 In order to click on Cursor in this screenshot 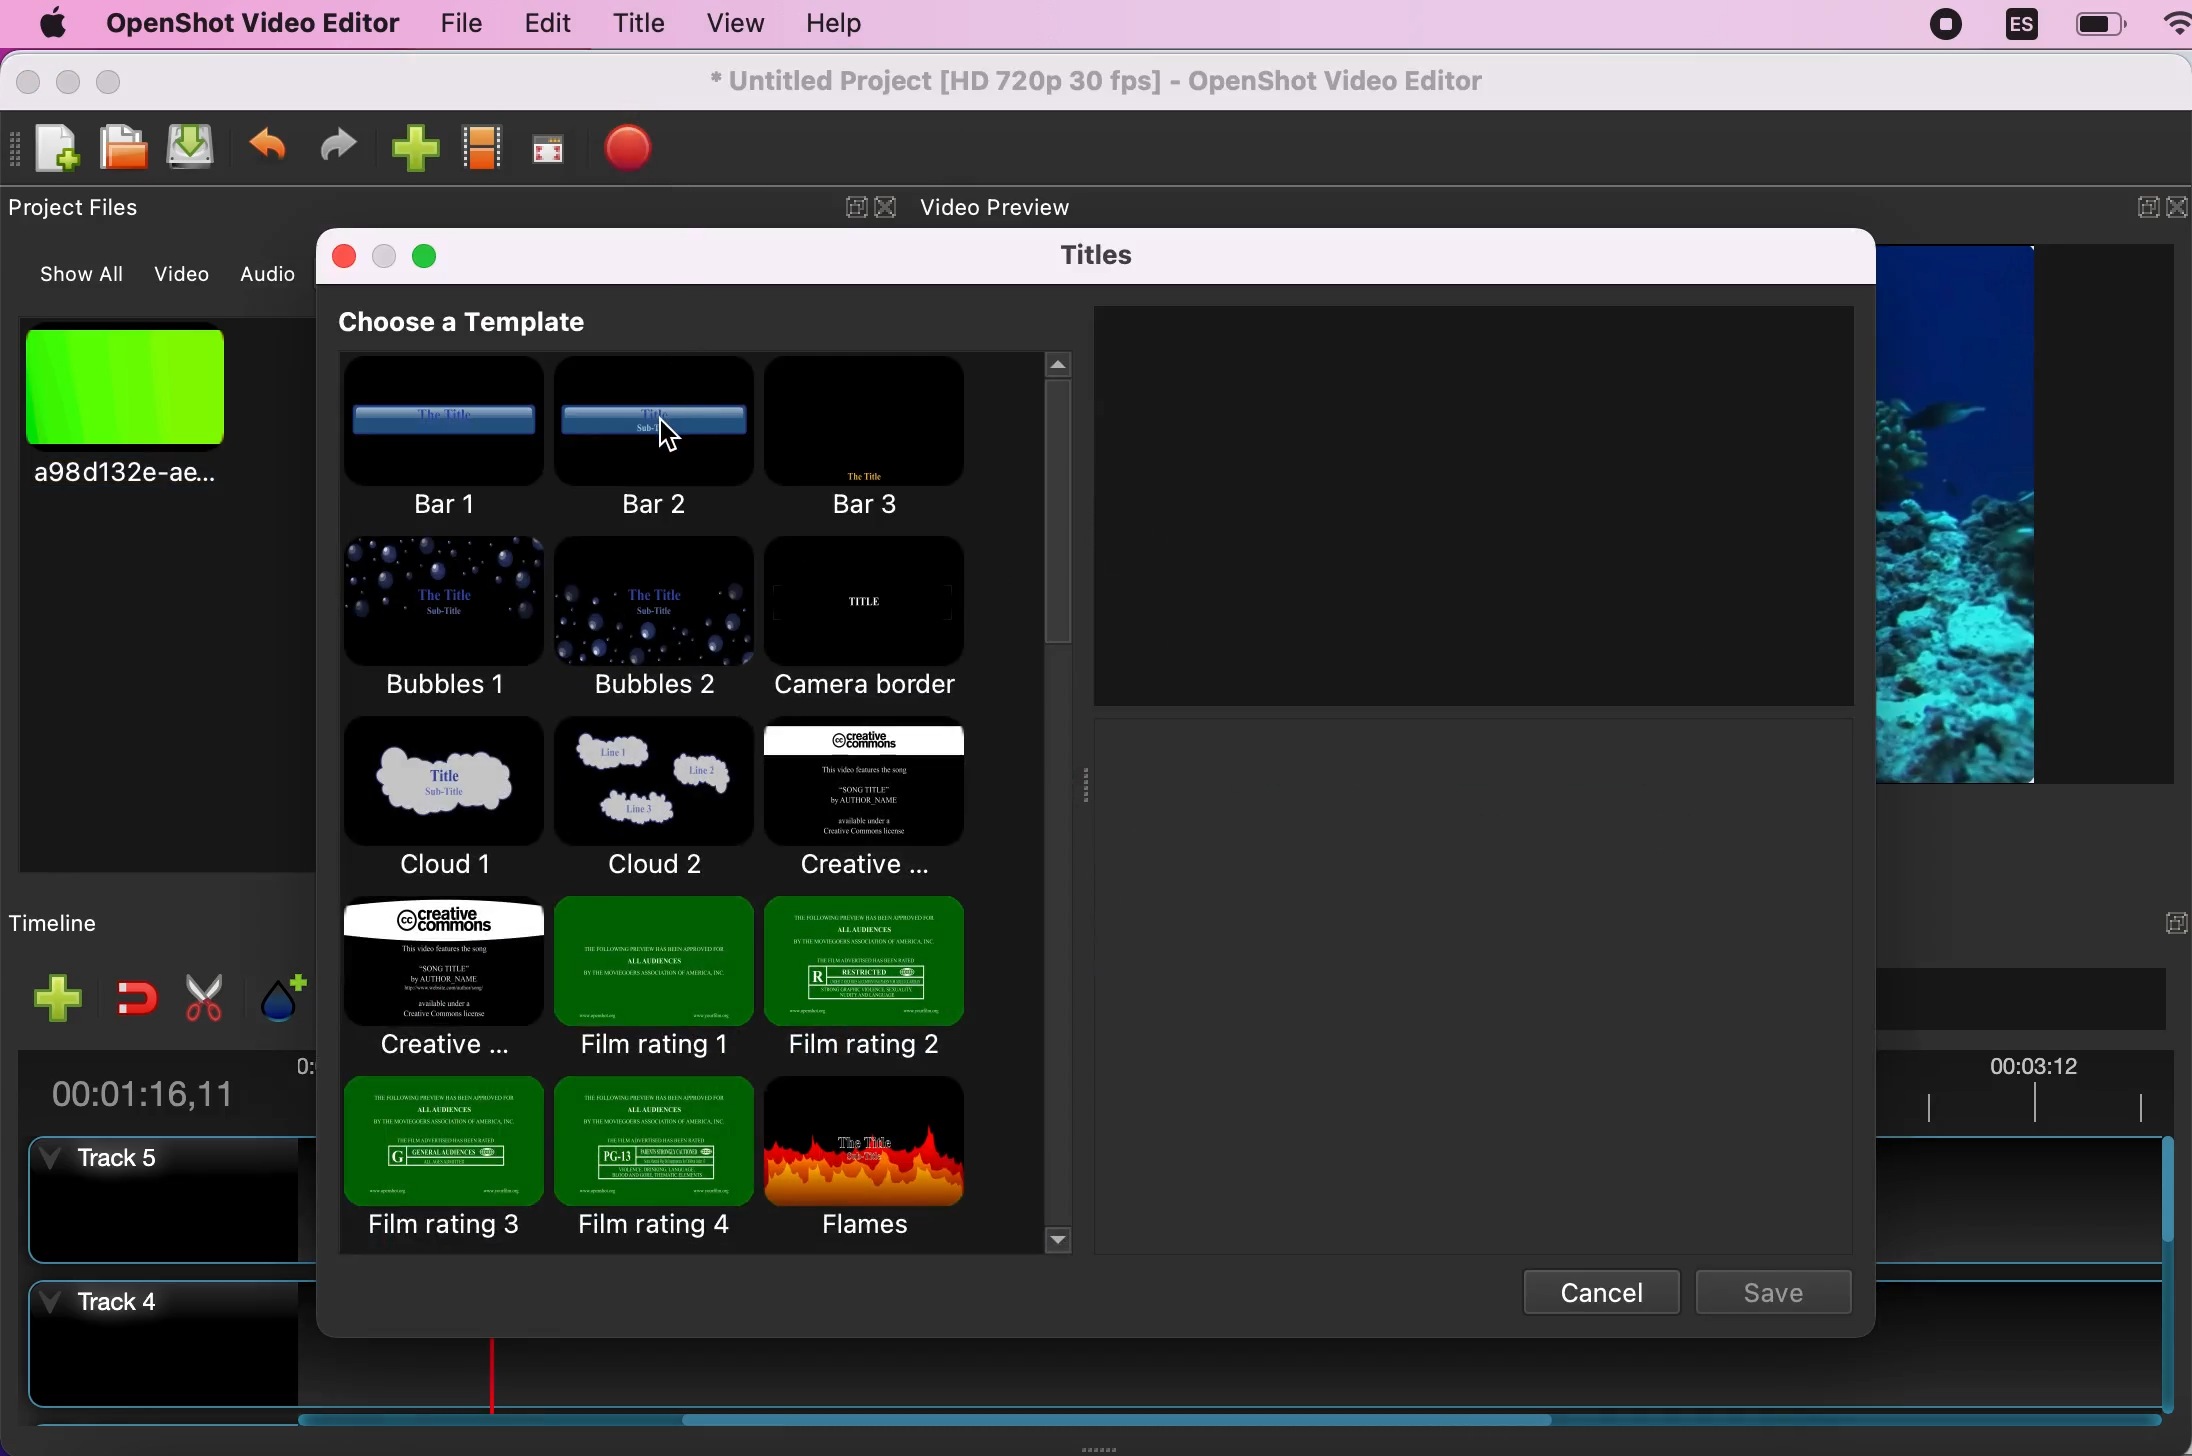, I will do `click(670, 434)`.